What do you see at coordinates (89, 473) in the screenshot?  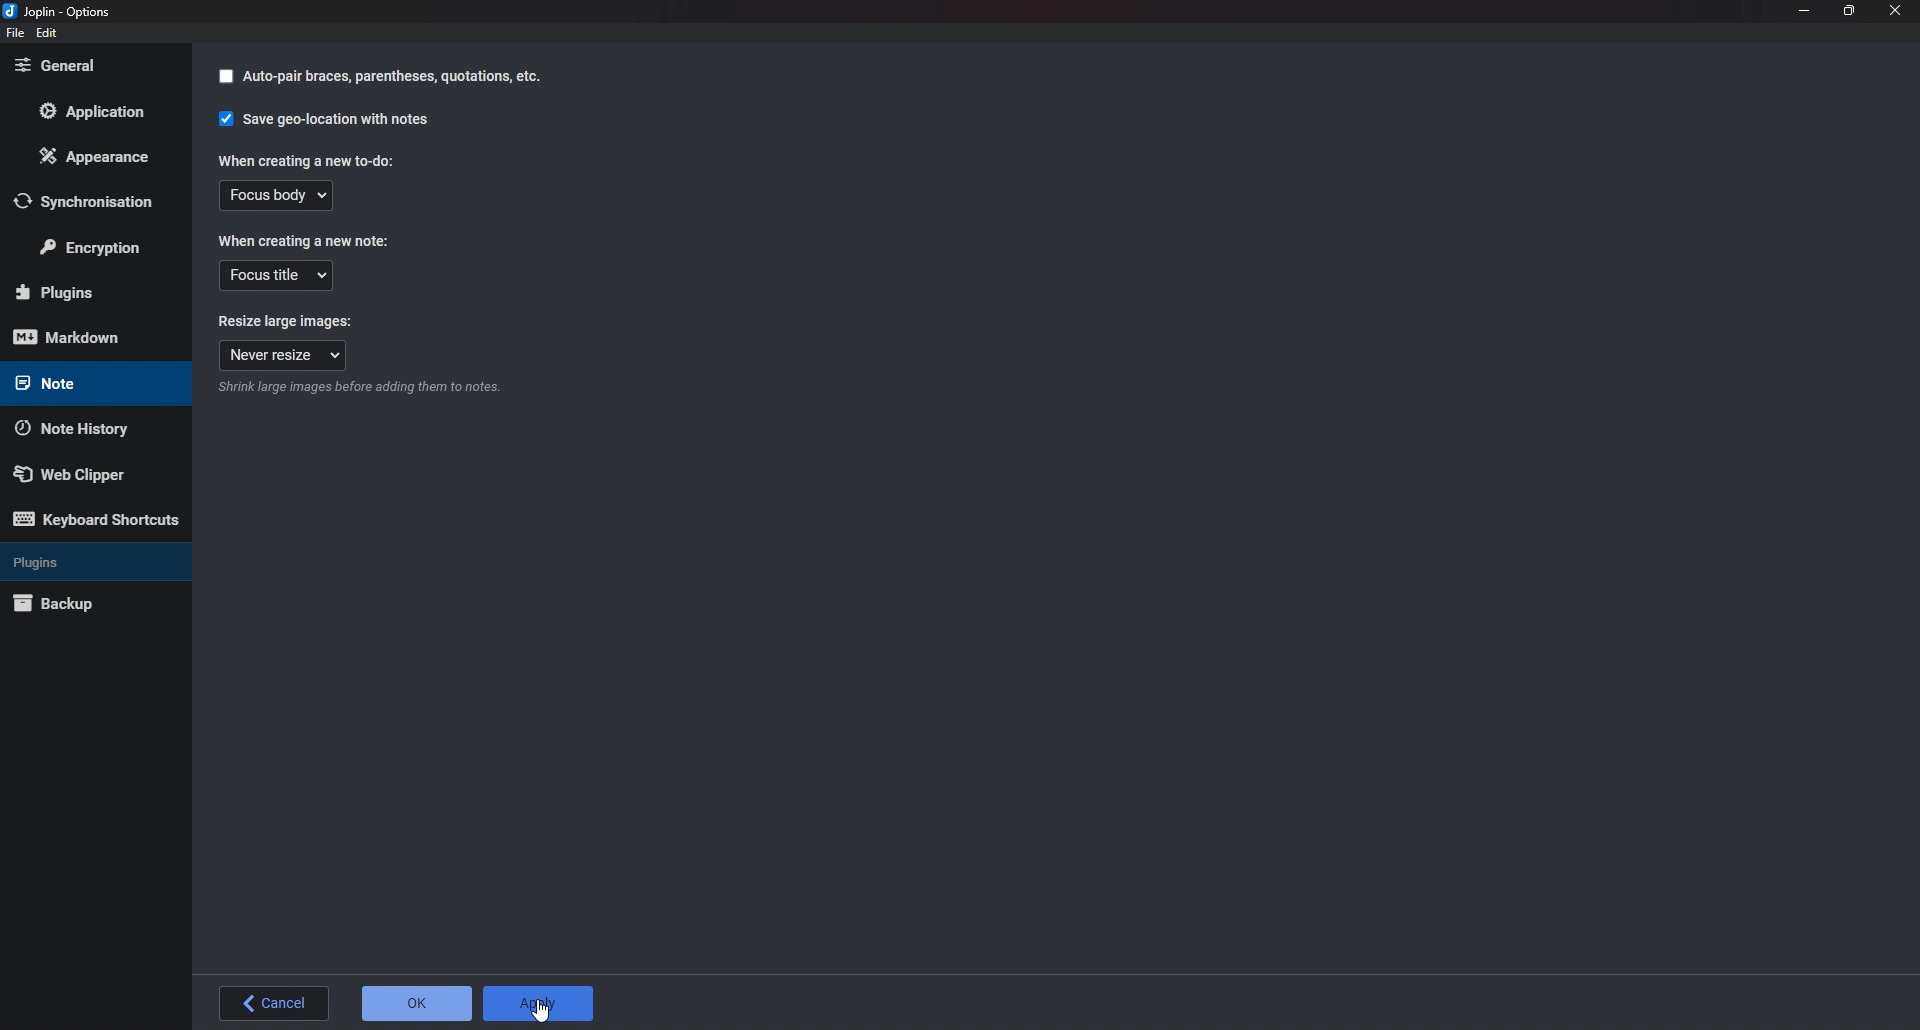 I see `Web Clipper` at bounding box center [89, 473].